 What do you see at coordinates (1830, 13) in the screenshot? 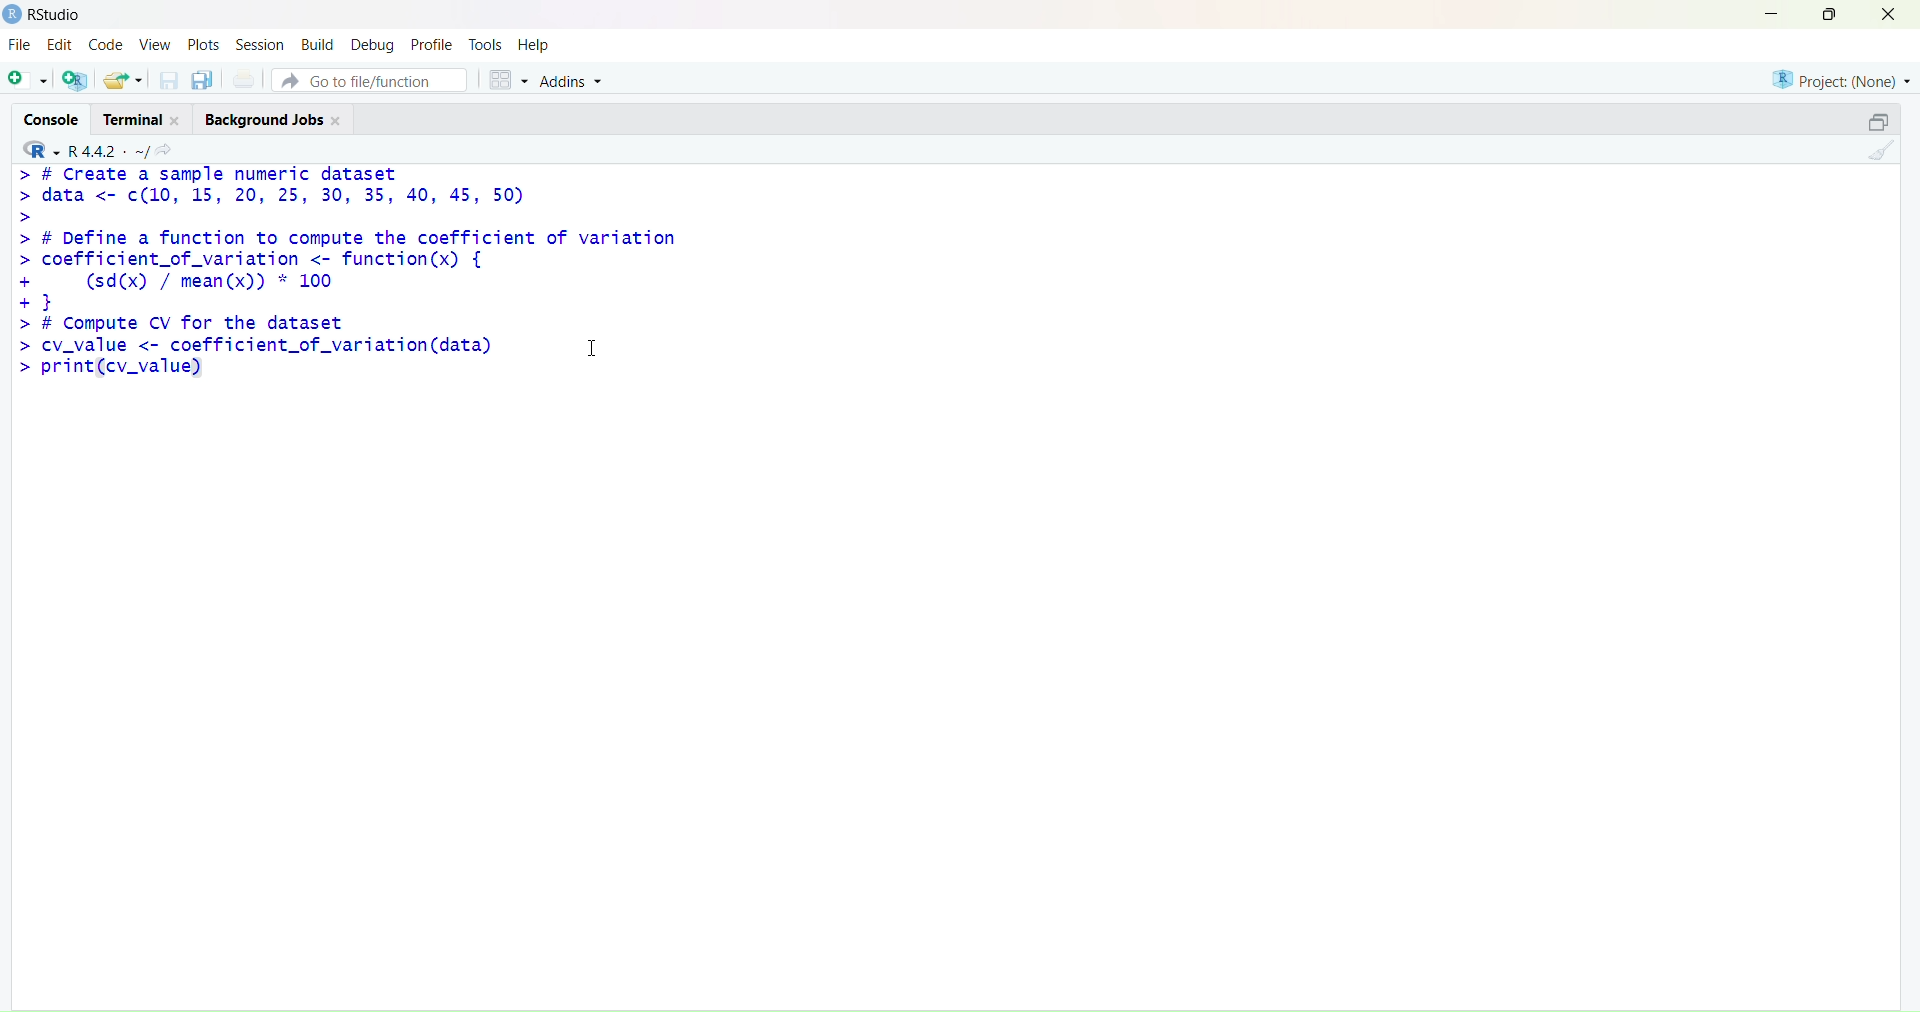
I see `maximise` at bounding box center [1830, 13].